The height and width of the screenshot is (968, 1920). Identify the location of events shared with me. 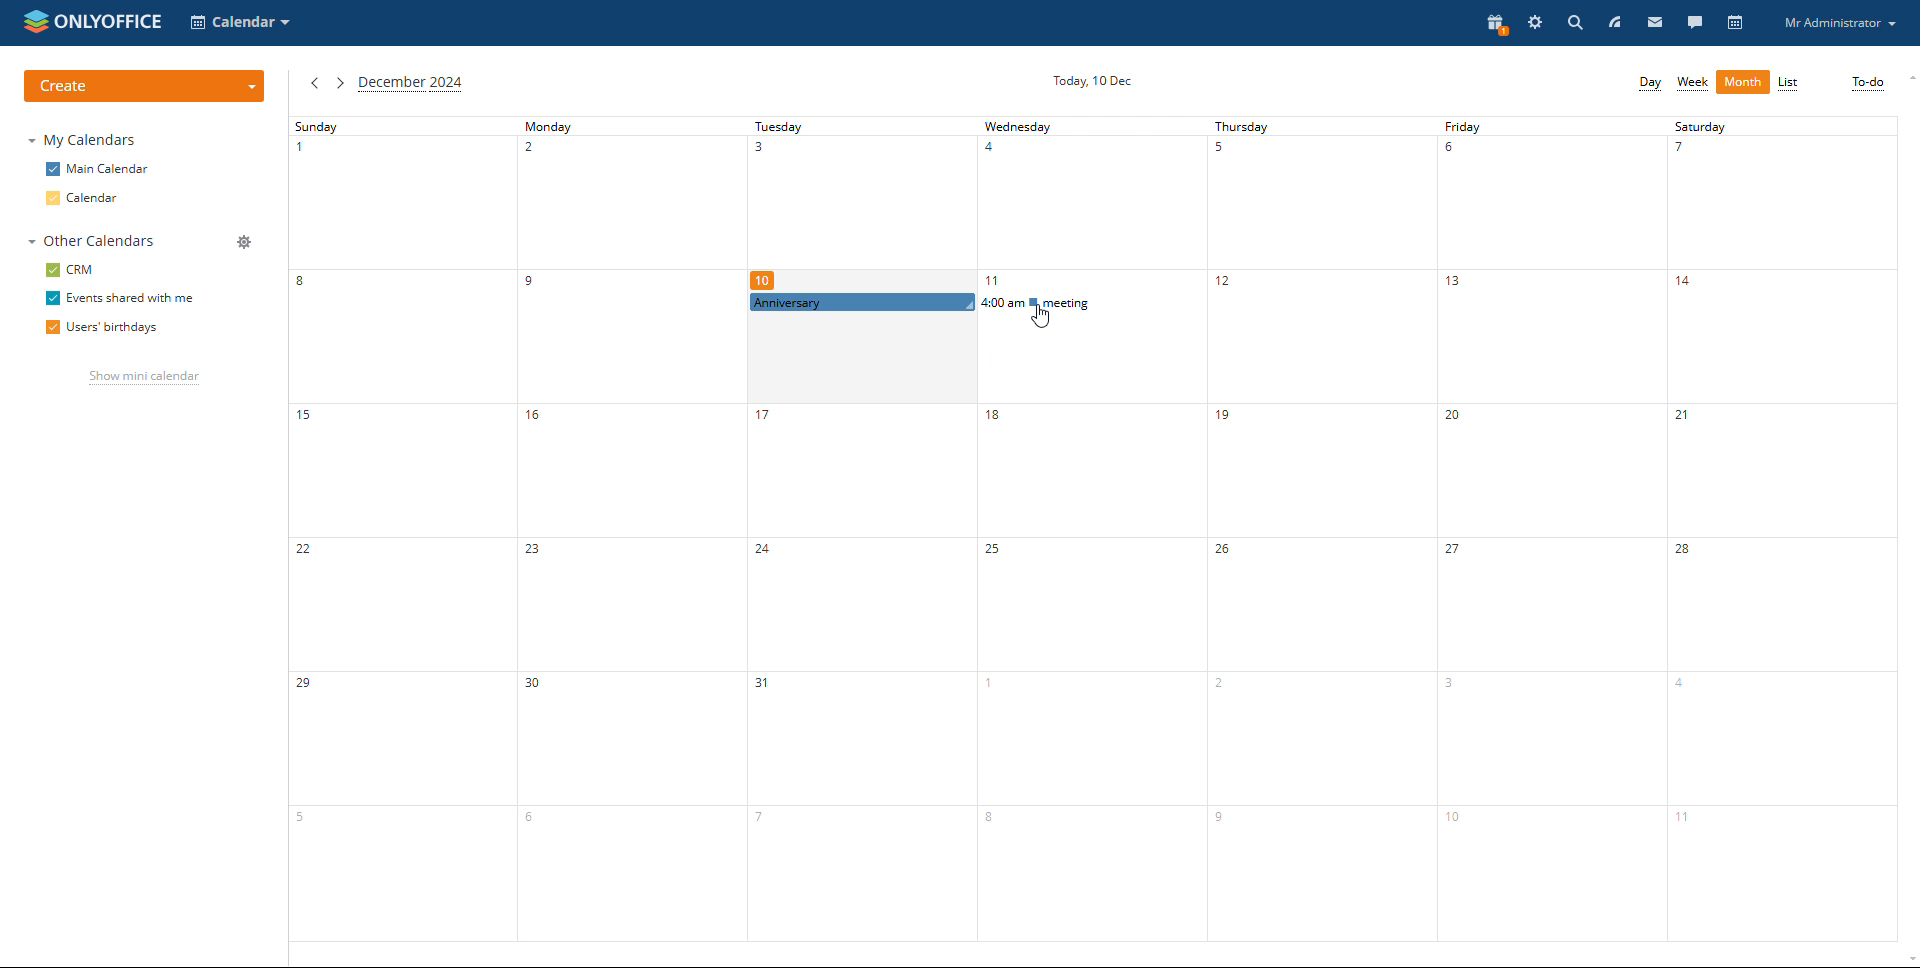
(124, 297).